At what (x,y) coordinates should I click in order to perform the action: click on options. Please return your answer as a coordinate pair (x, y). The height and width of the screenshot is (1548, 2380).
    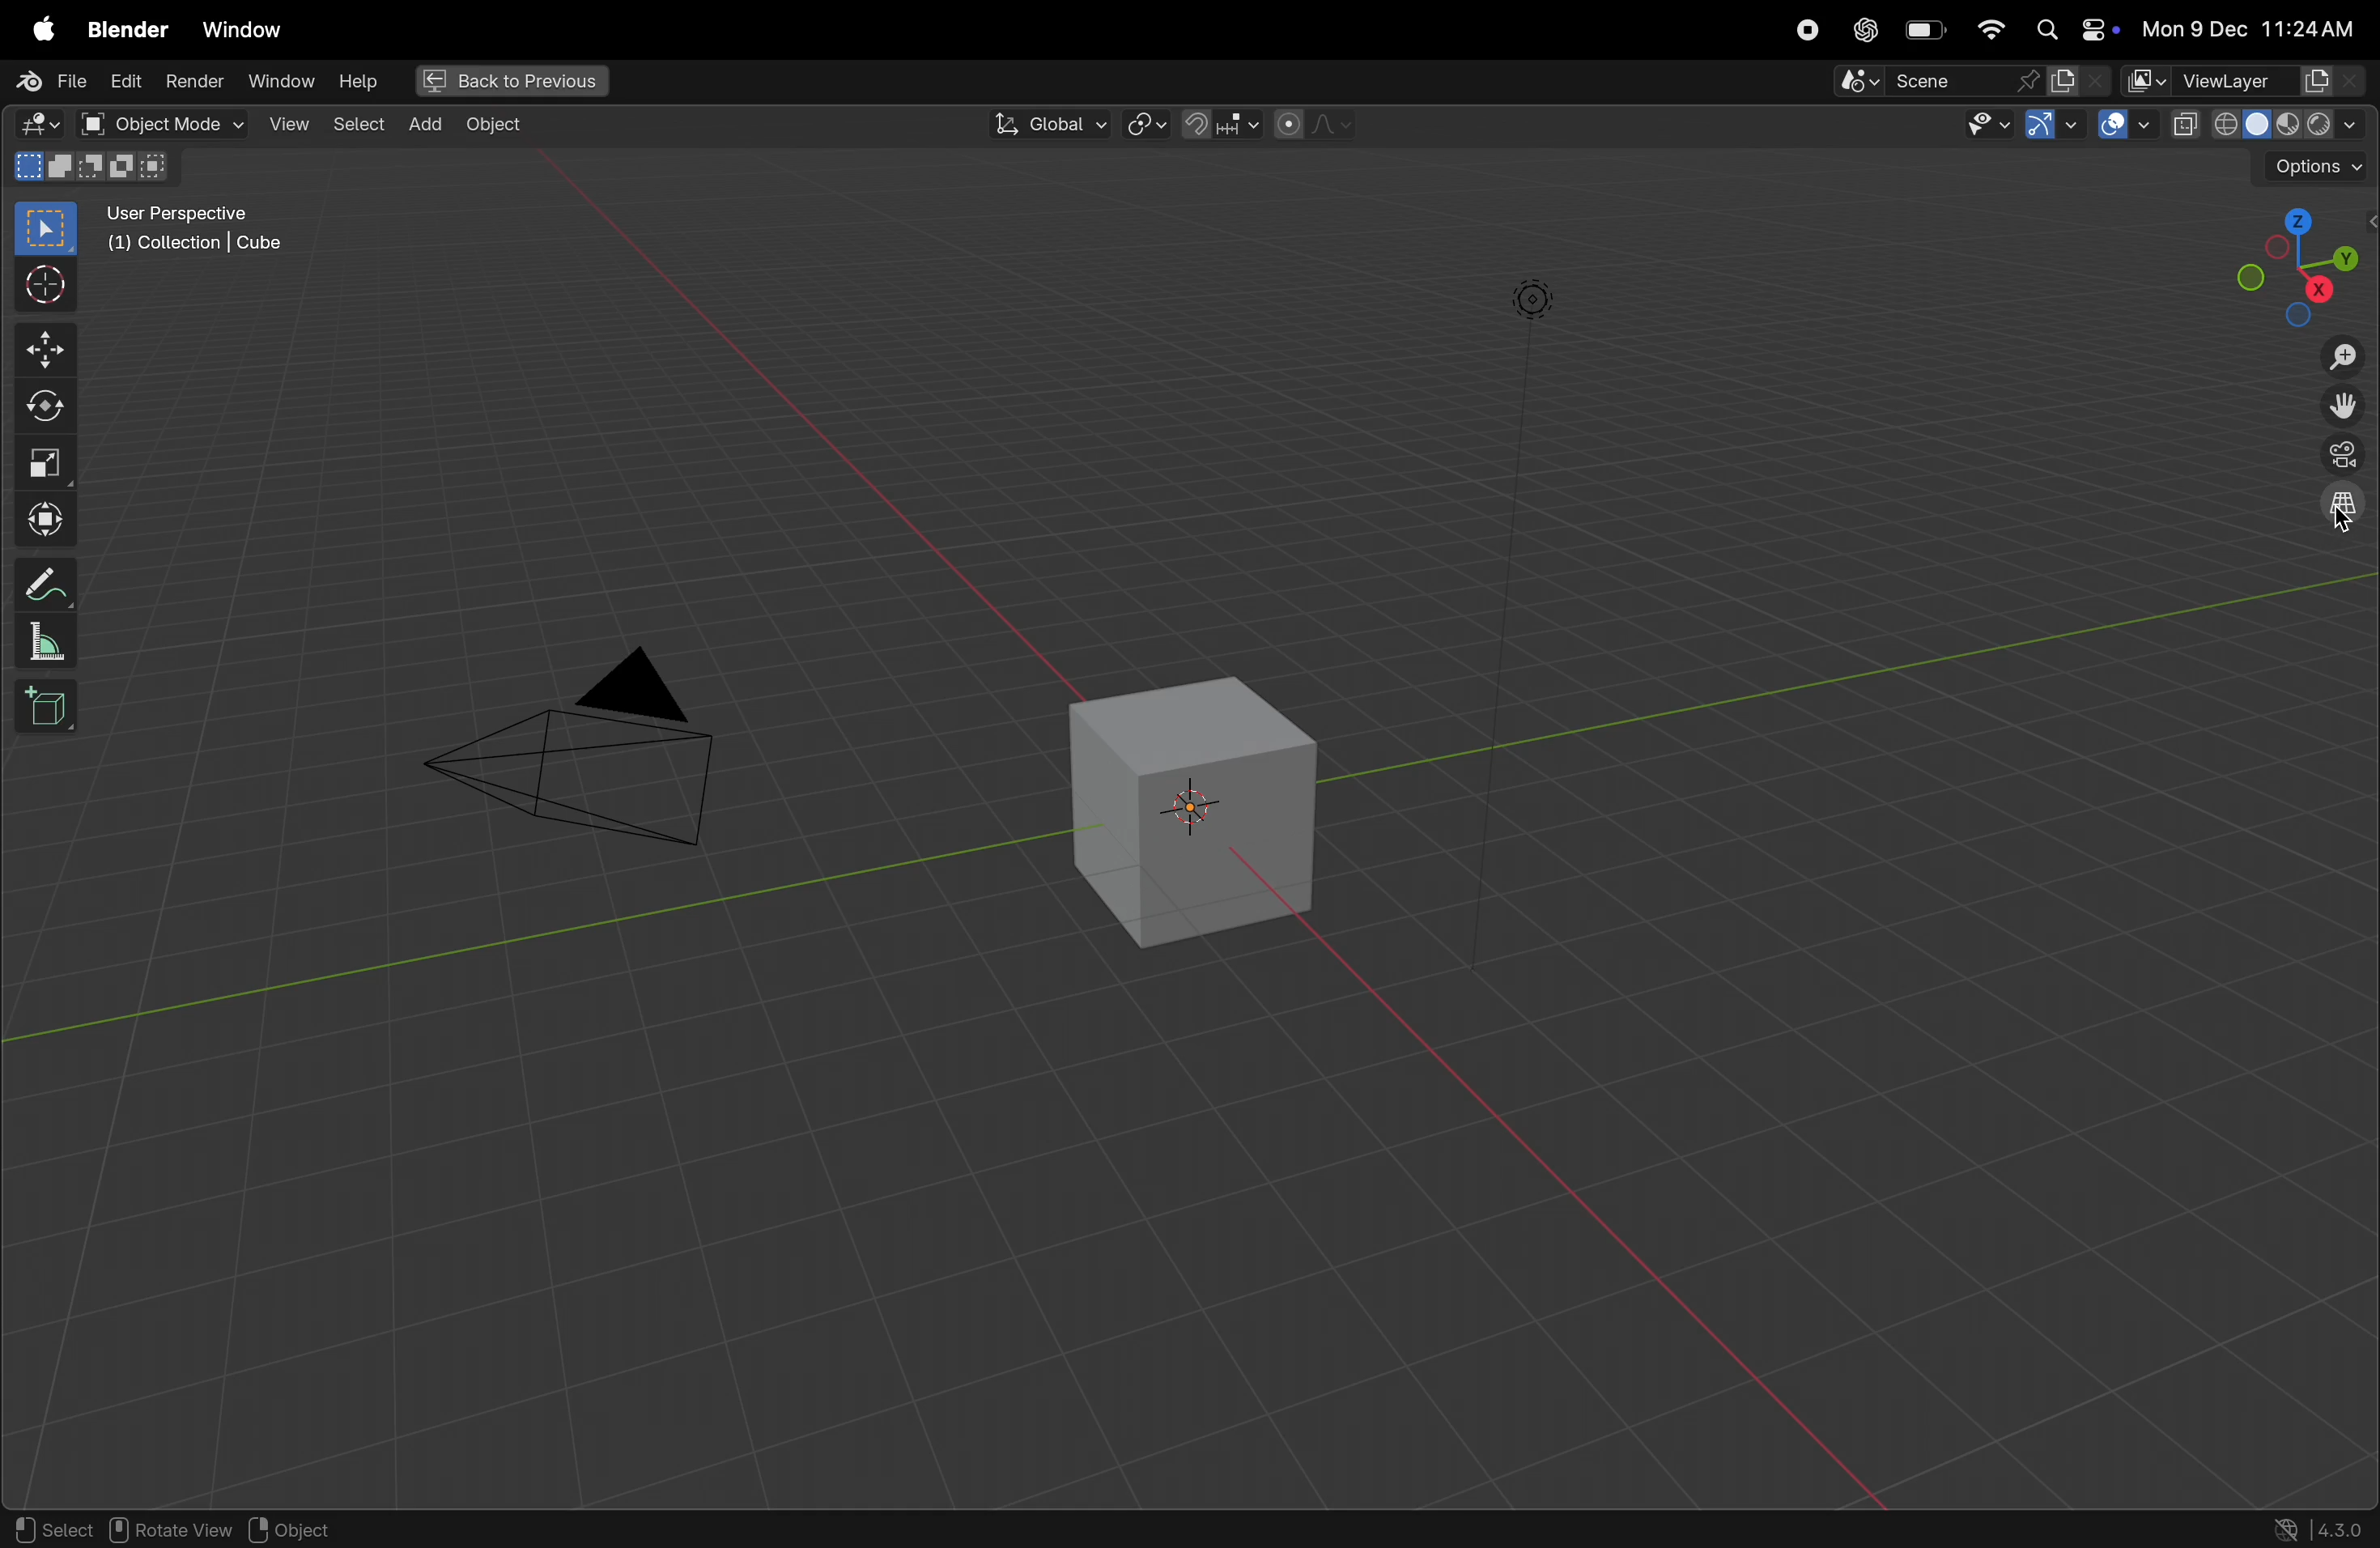
    Looking at the image, I should click on (2309, 168).